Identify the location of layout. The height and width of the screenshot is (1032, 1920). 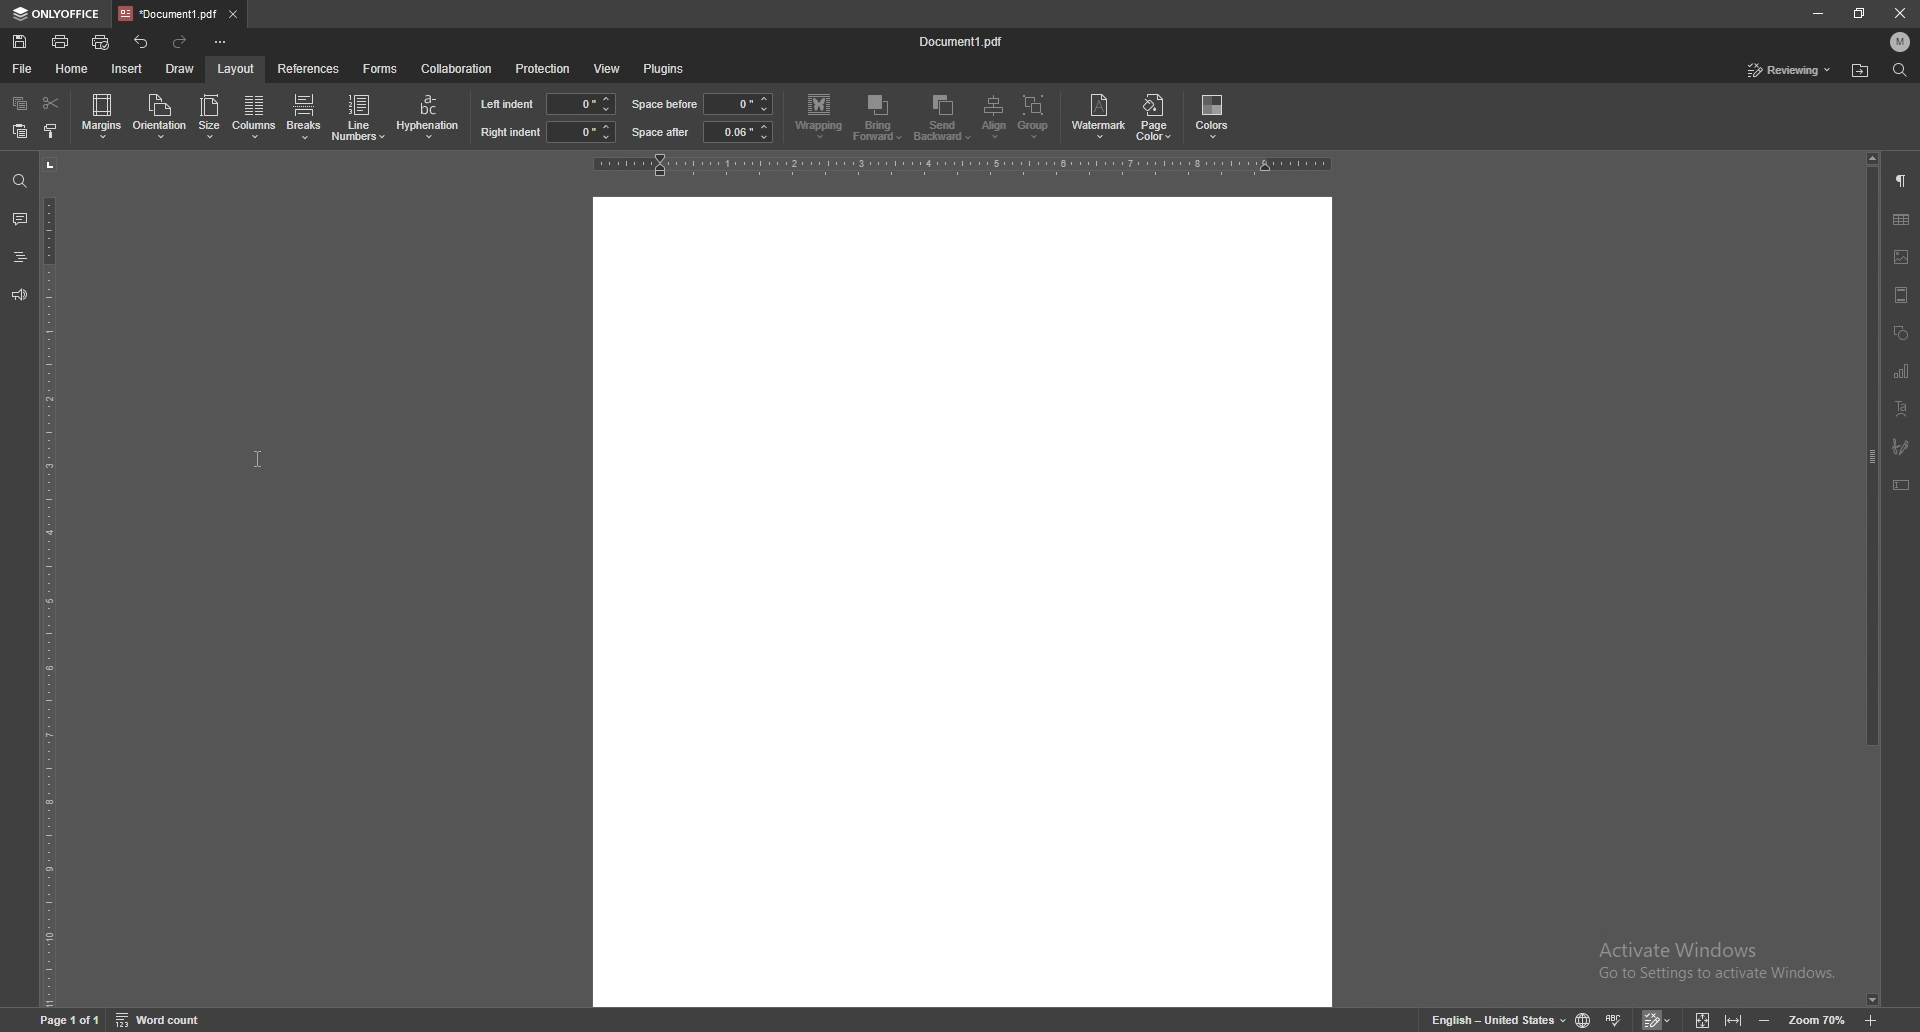
(235, 69).